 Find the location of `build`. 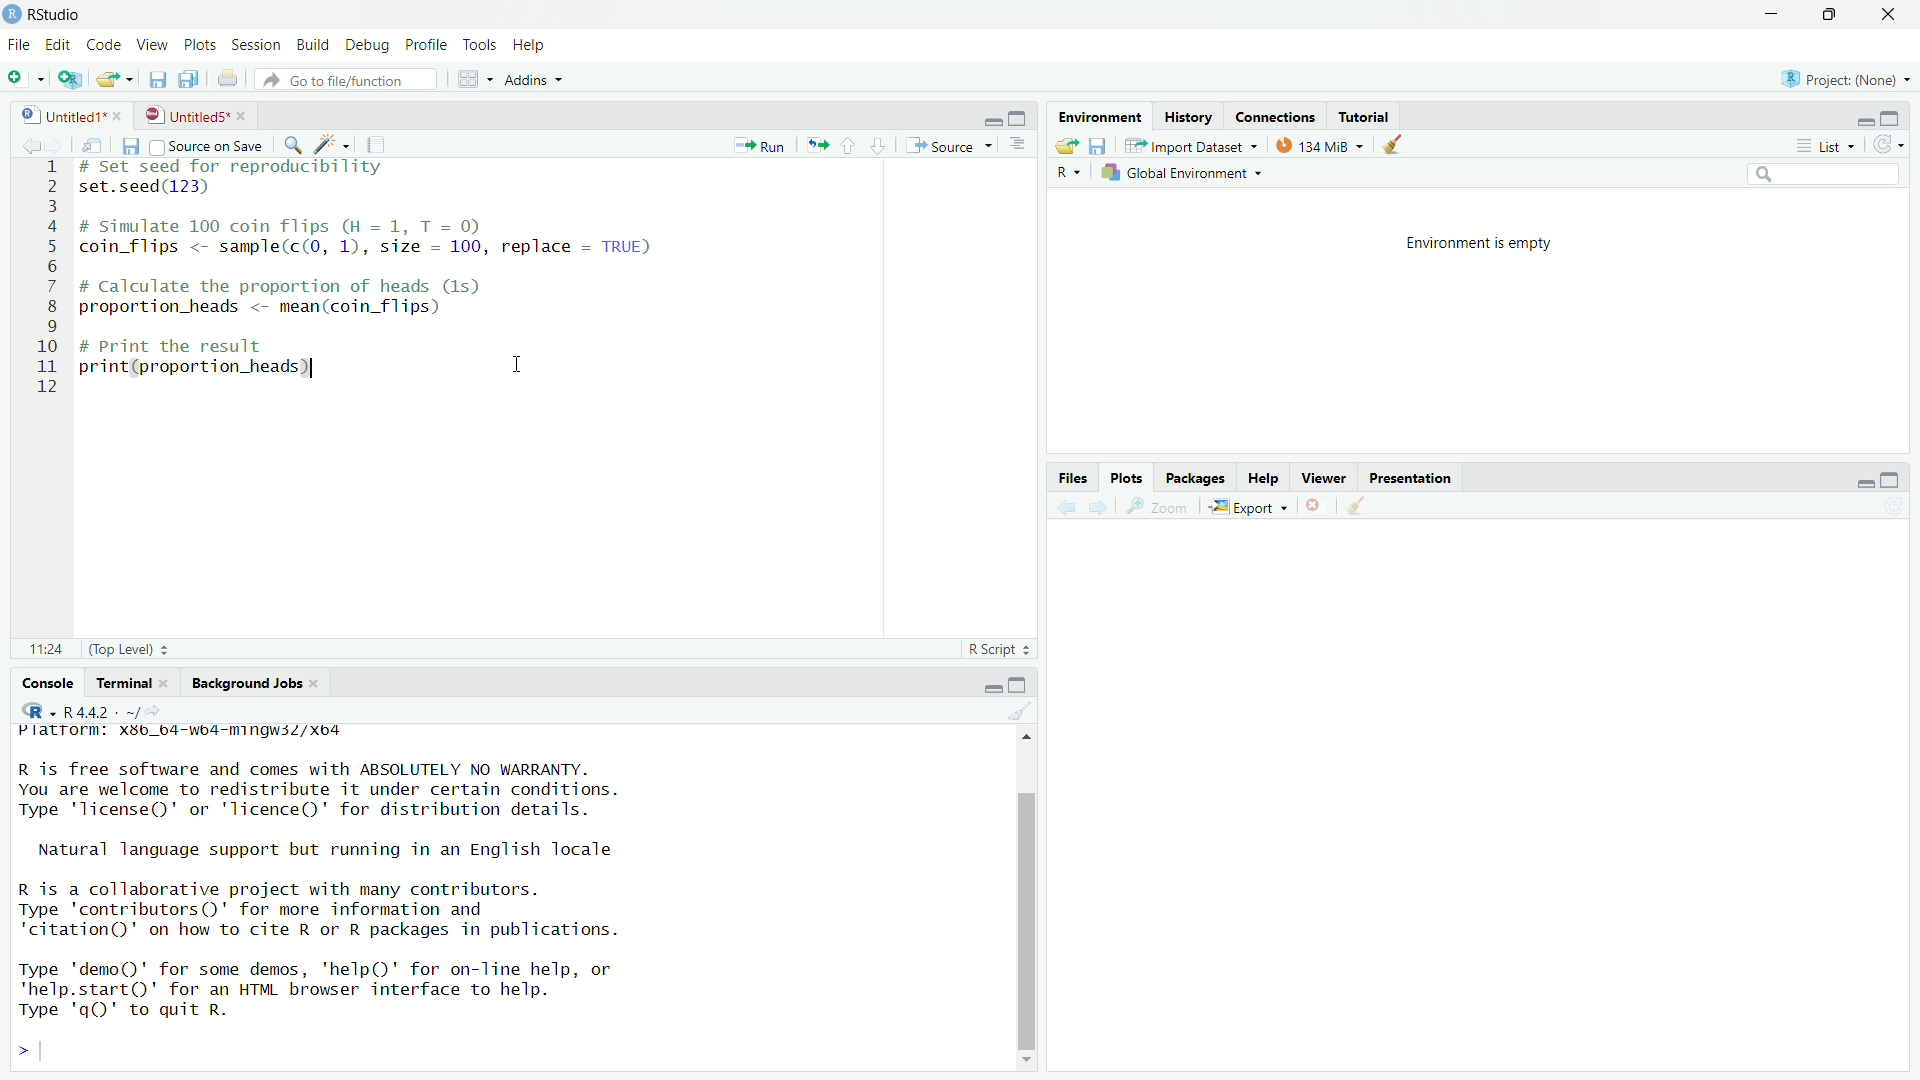

build is located at coordinates (316, 43).